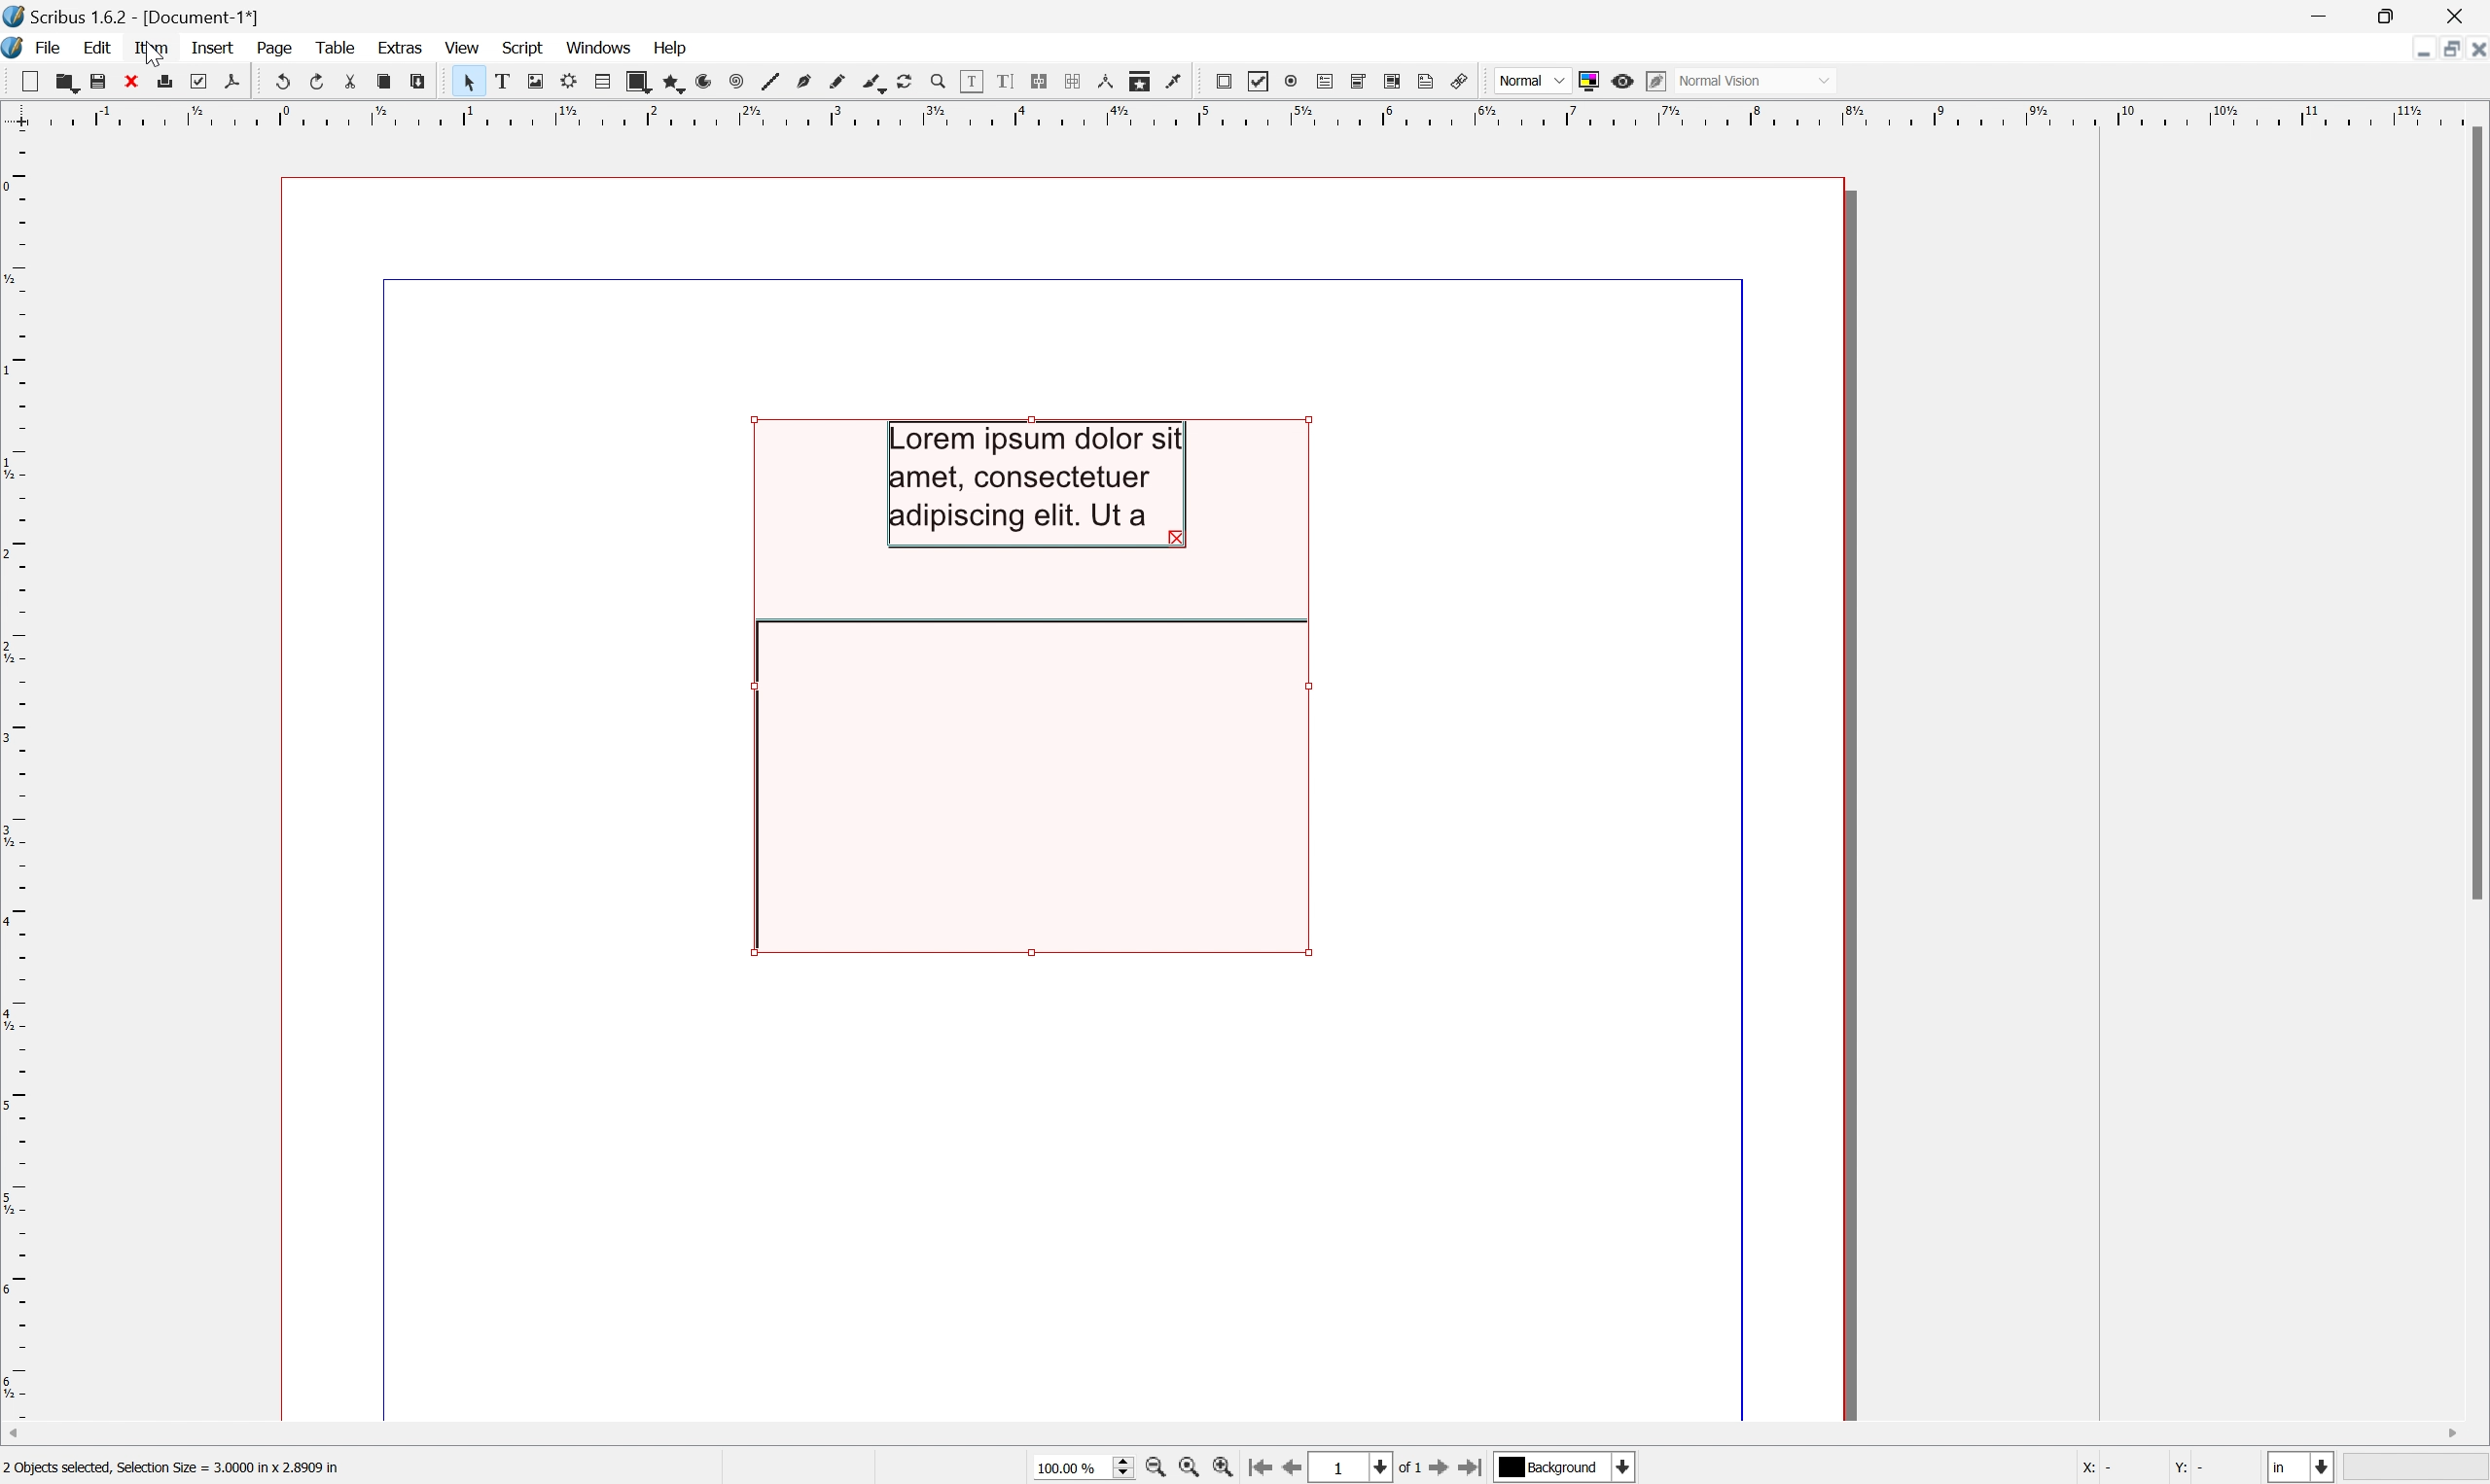  I want to click on PDF text field, so click(1321, 81).